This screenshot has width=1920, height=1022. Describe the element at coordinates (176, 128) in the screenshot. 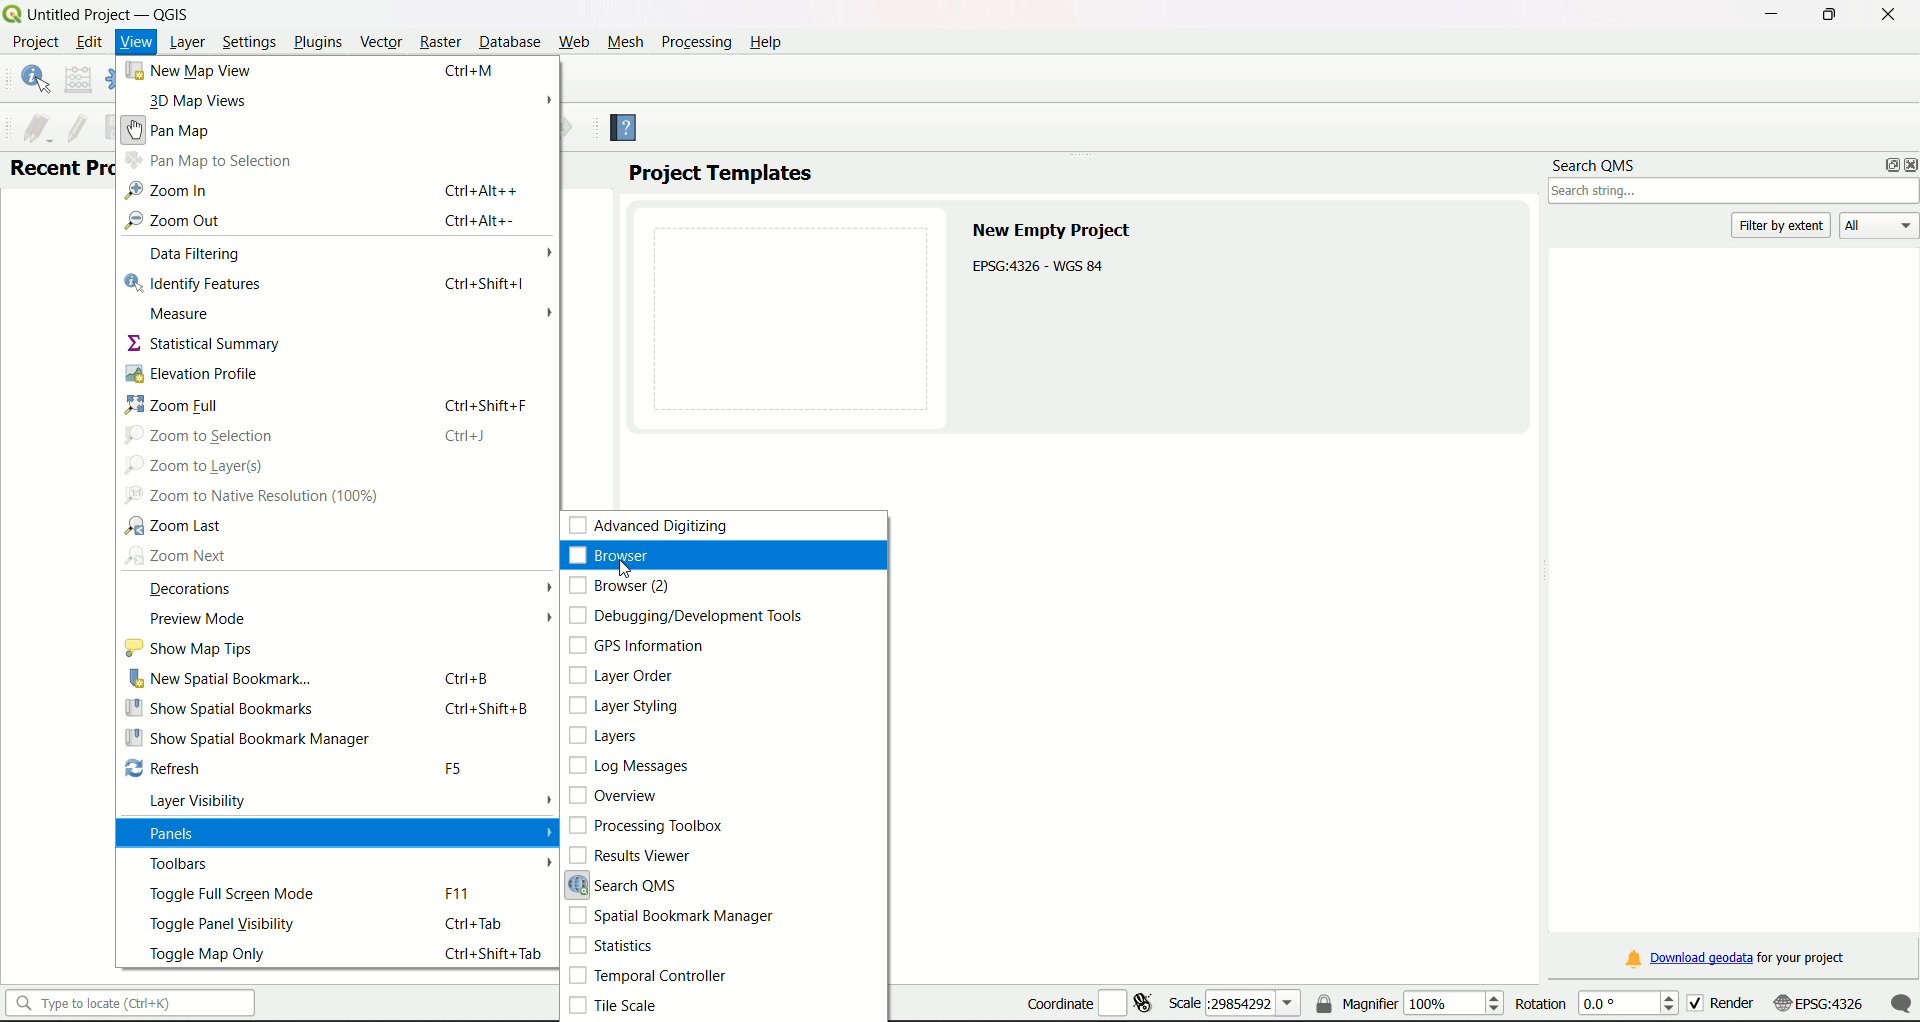

I see `Pan MAP` at that location.